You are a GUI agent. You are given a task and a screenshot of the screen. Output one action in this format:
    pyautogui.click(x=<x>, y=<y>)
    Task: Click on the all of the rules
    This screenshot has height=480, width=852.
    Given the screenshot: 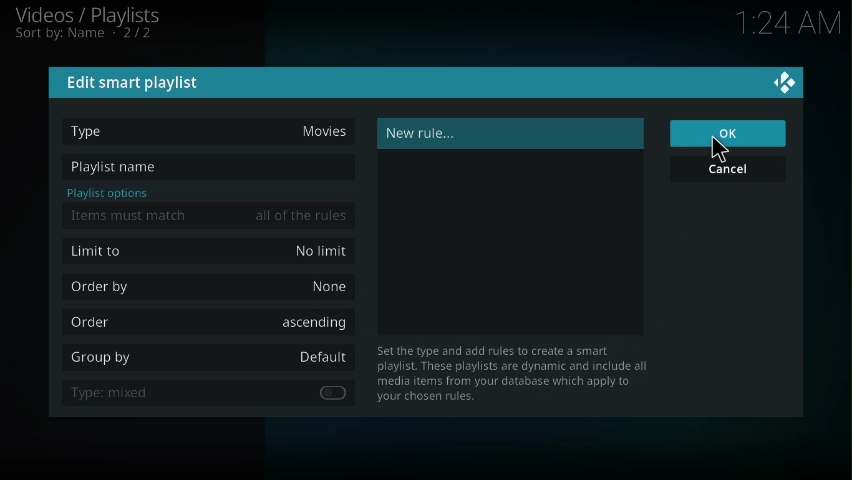 What is the action you would take?
    pyautogui.click(x=301, y=214)
    